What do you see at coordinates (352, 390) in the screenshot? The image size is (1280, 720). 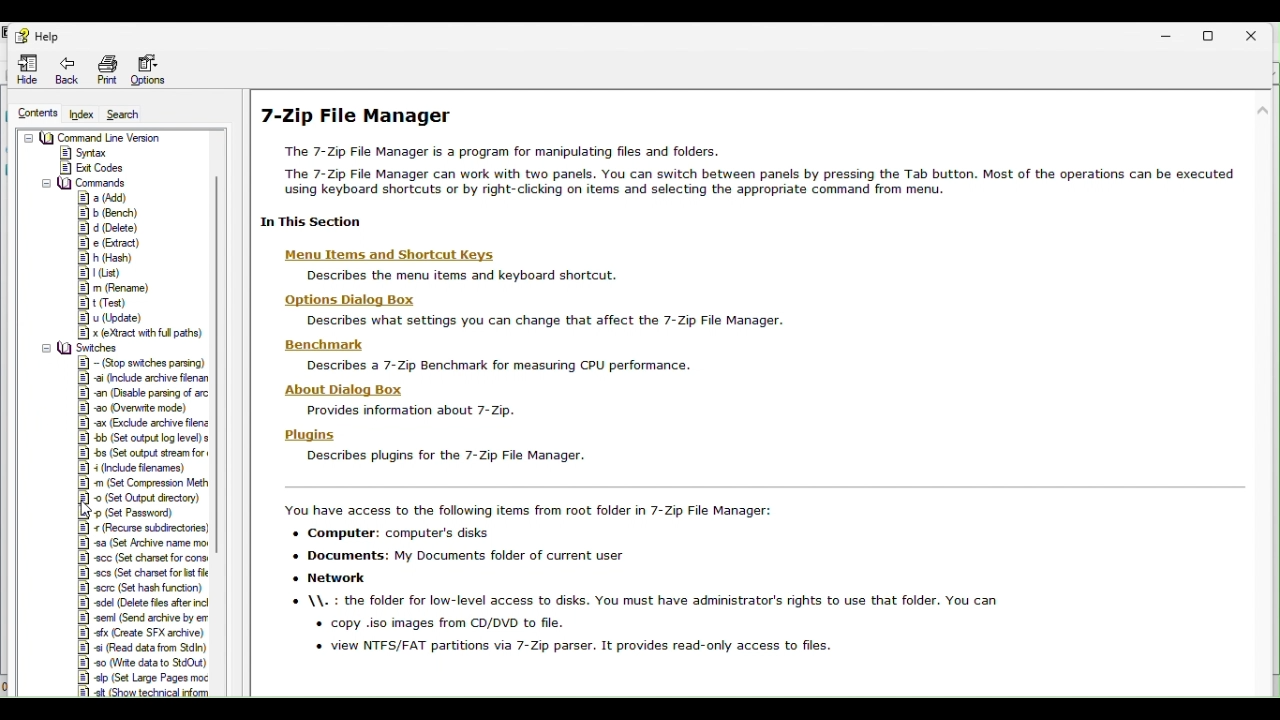 I see `about dialog box` at bounding box center [352, 390].